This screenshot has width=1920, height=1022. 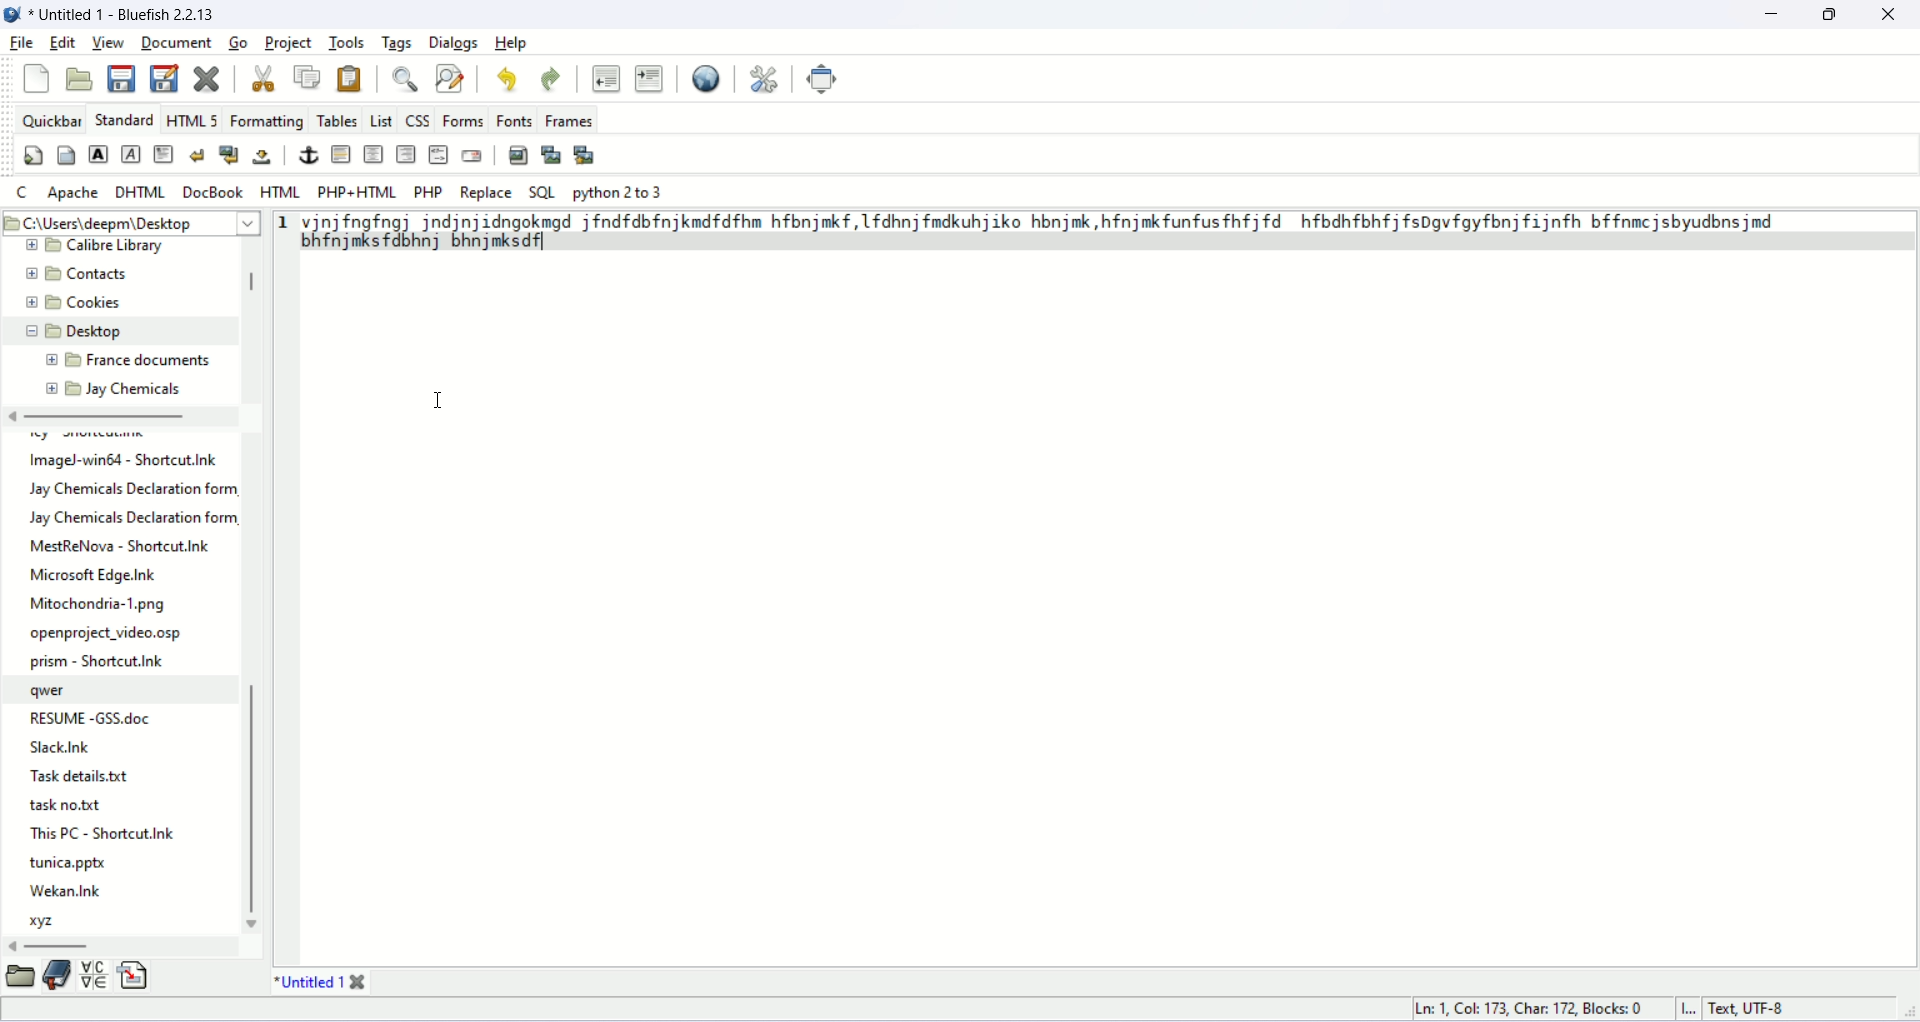 What do you see at coordinates (1695, 1010) in the screenshot?
I see `I` at bounding box center [1695, 1010].